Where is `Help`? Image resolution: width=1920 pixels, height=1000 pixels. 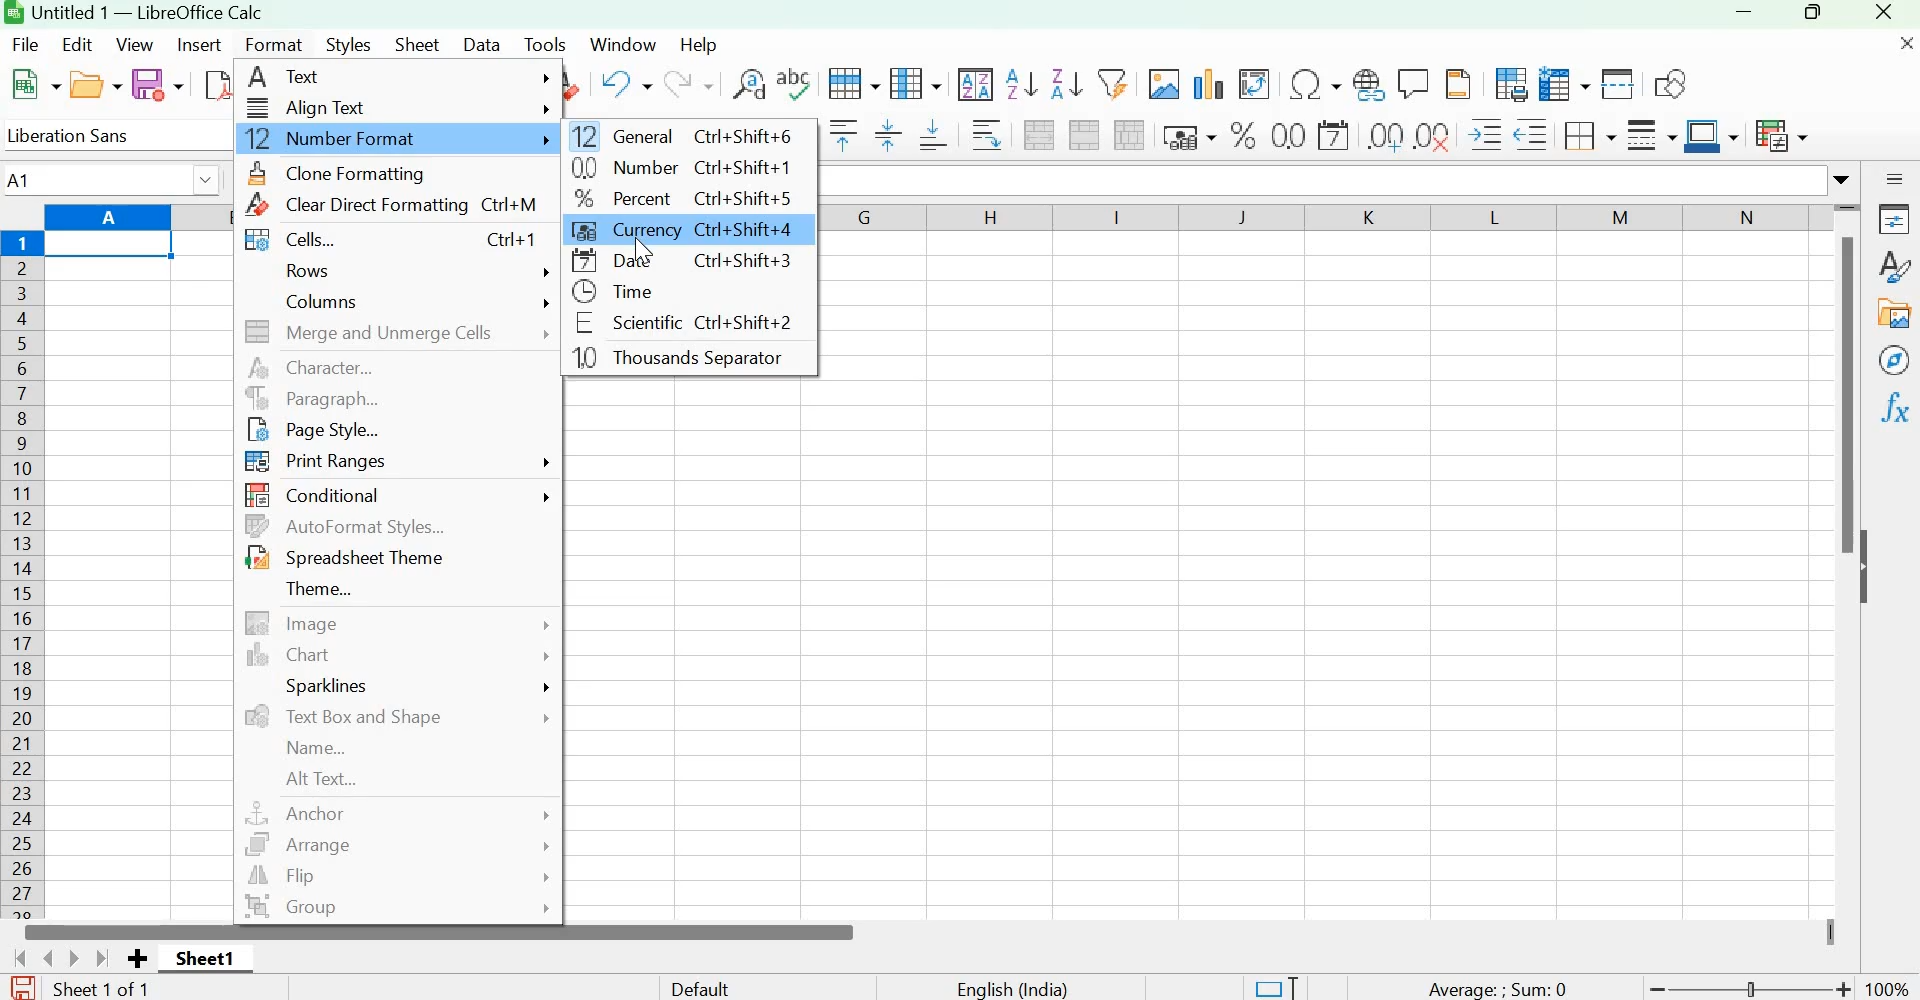
Help is located at coordinates (700, 44).